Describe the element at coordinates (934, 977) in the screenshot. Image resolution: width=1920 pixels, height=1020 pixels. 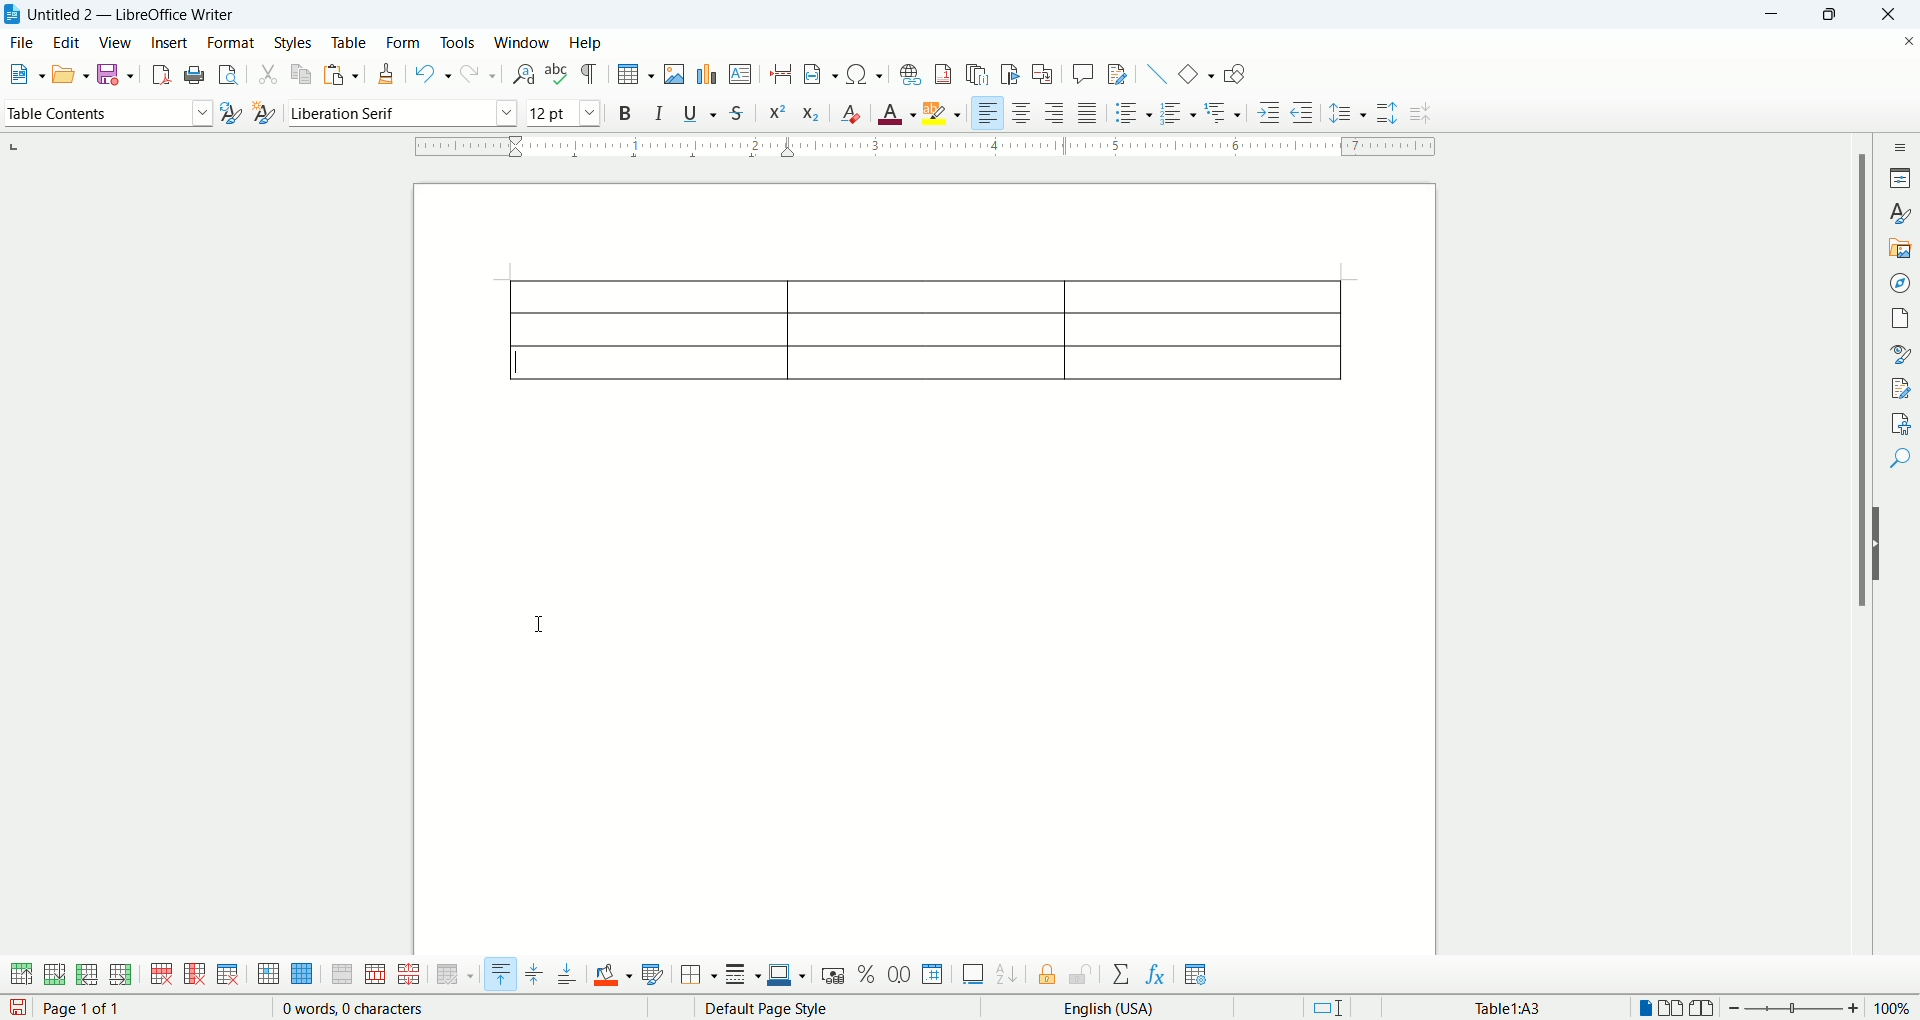
I see `number format` at that location.